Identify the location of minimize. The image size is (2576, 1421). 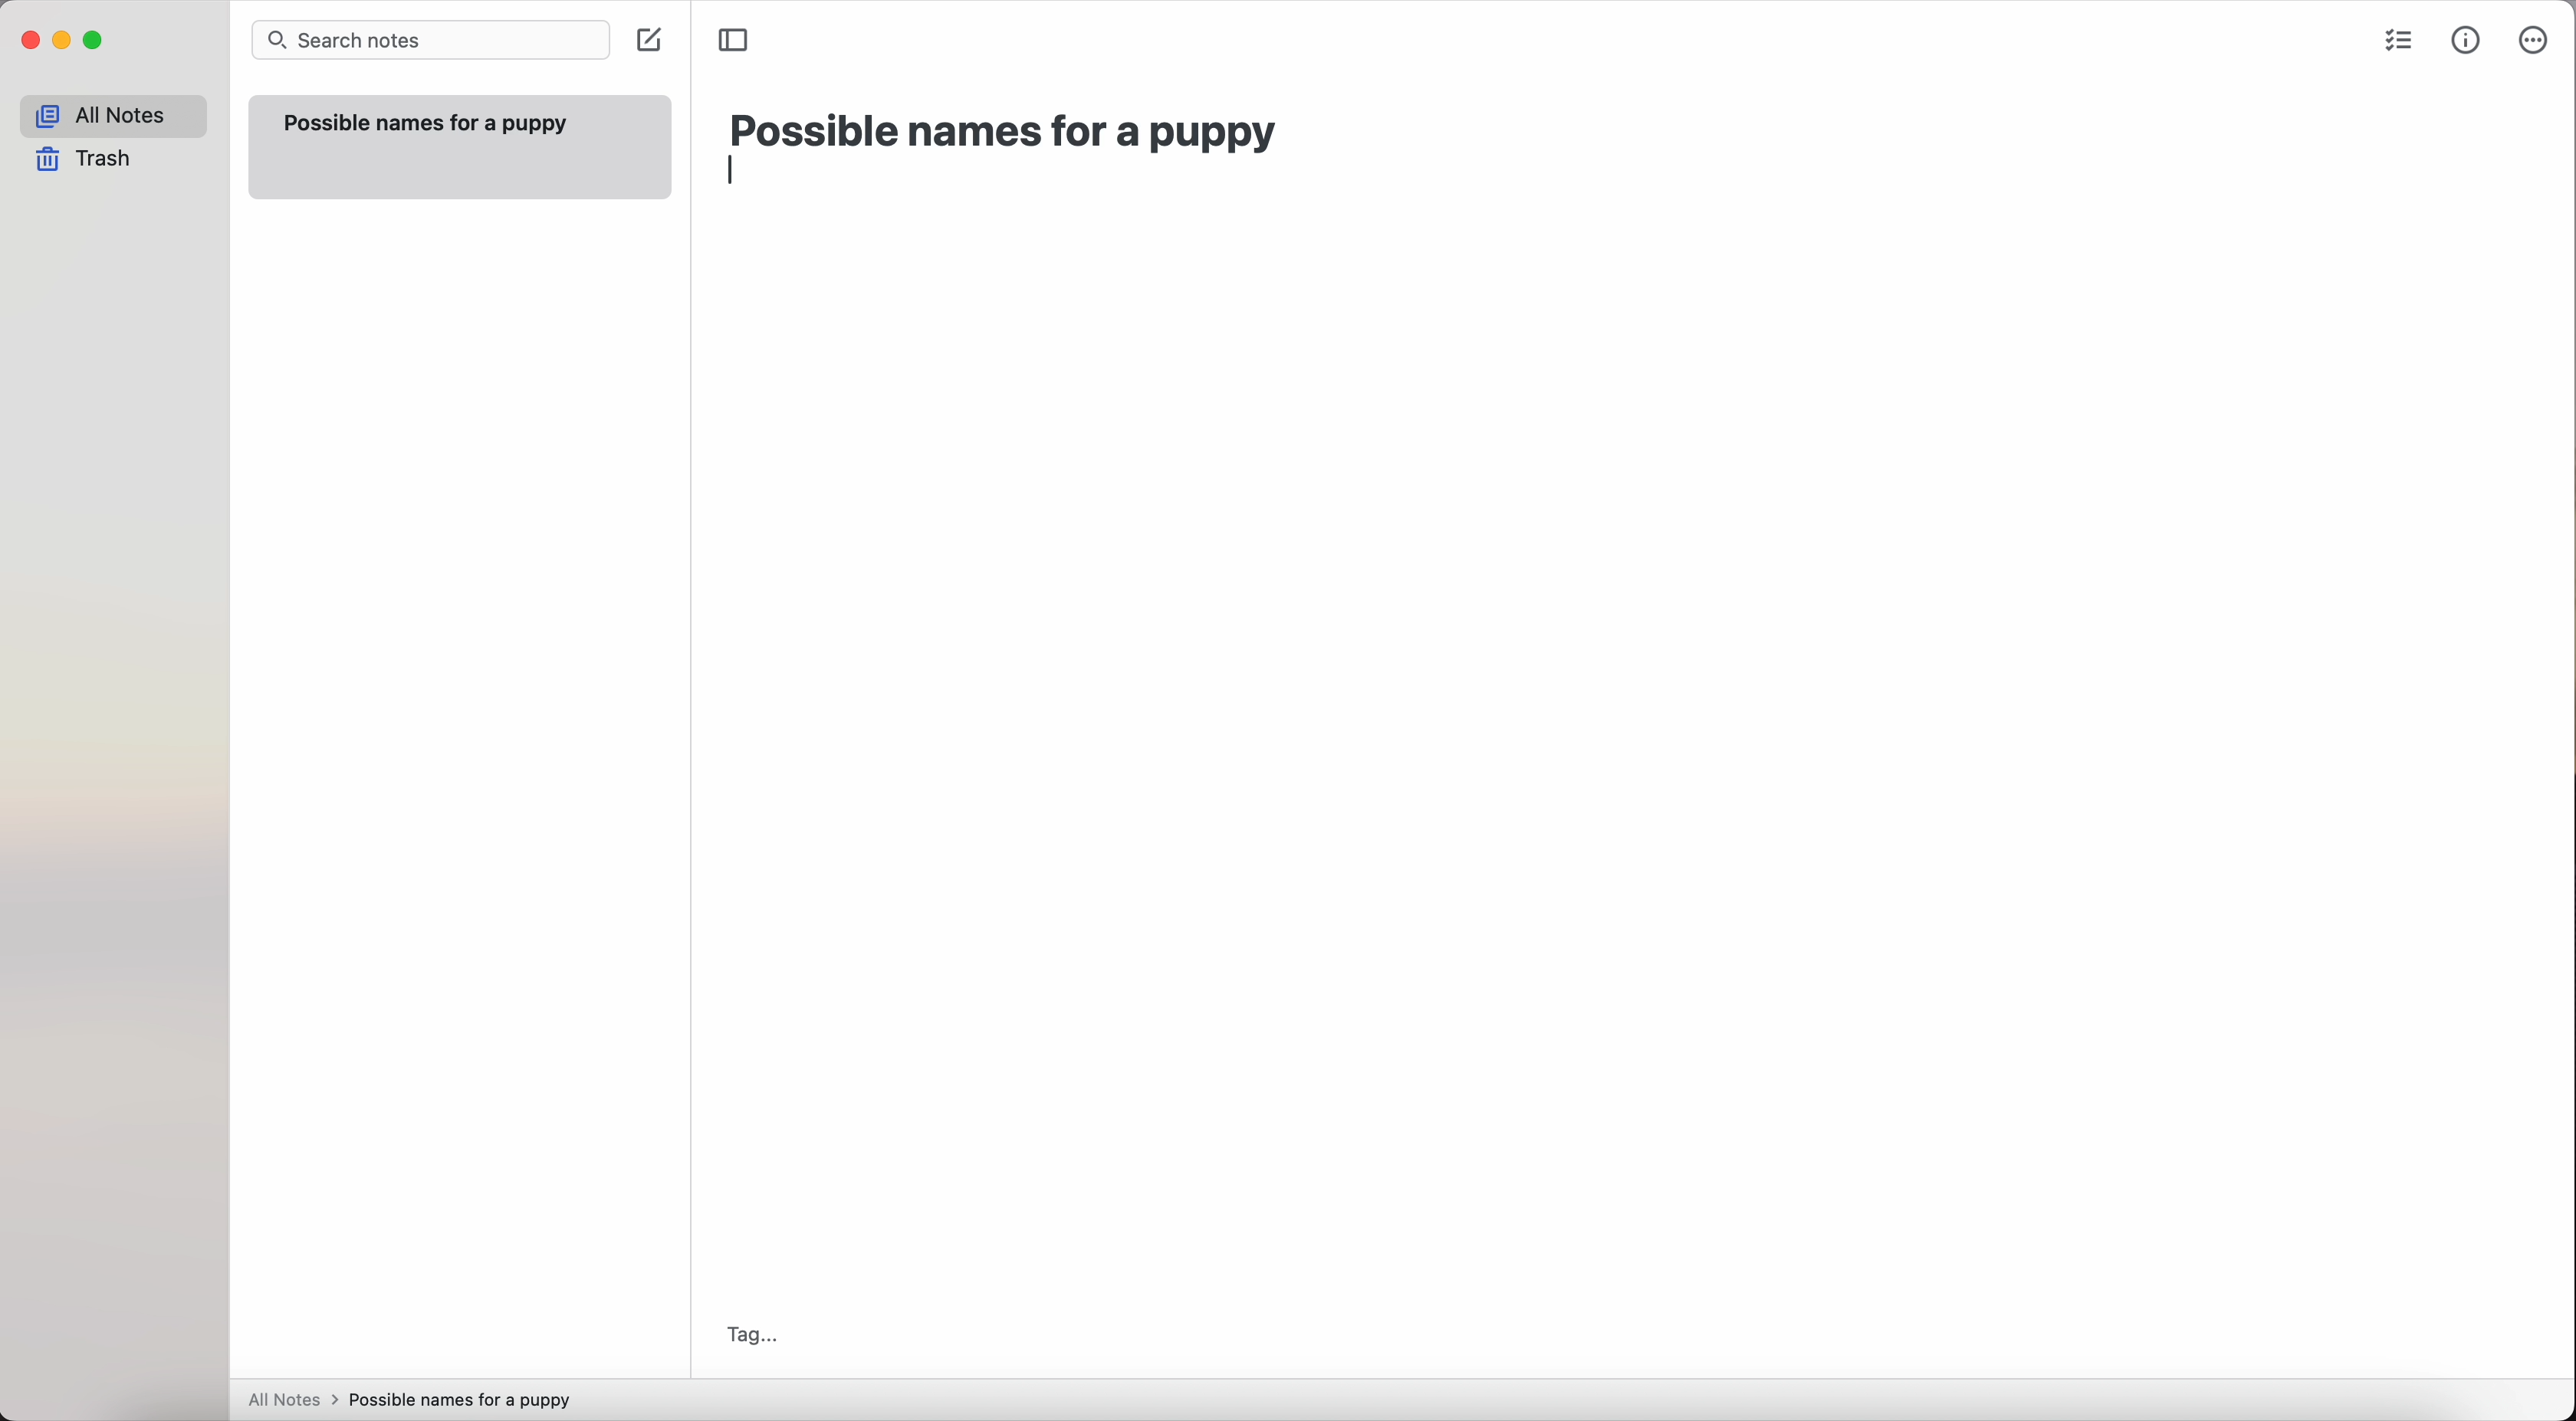
(63, 42).